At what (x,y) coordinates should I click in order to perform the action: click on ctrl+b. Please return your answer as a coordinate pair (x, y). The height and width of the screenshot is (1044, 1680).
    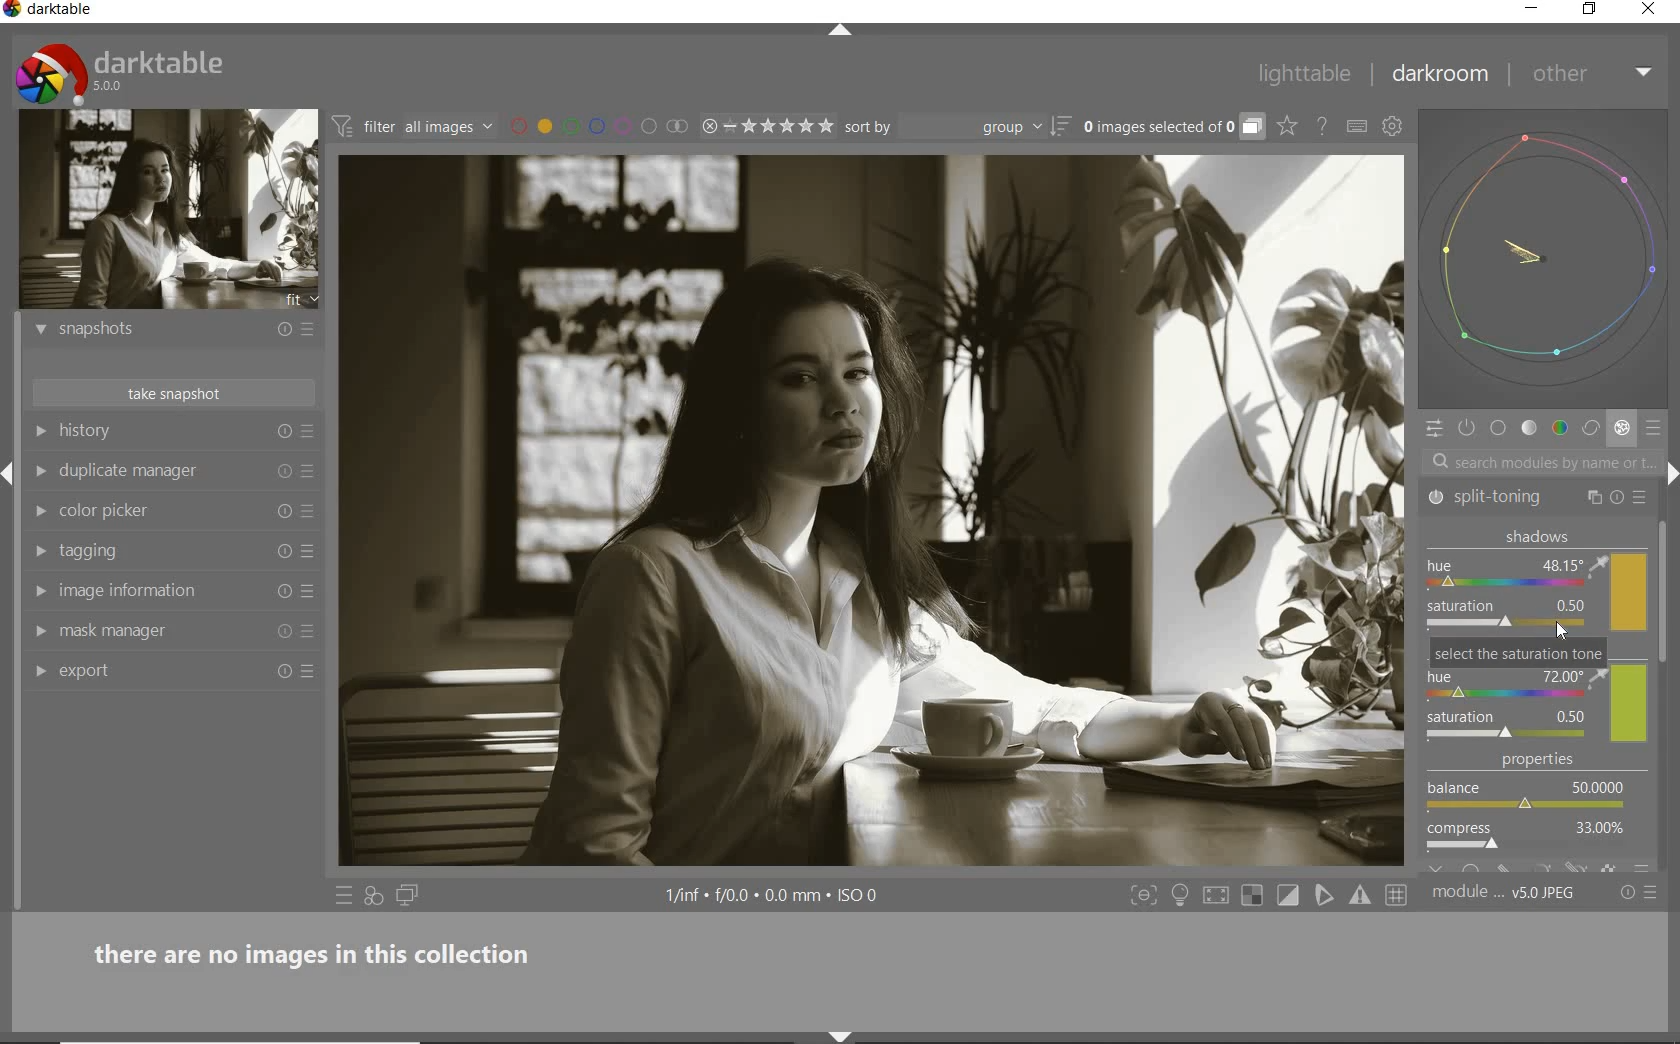
    Looking at the image, I should click on (1182, 895).